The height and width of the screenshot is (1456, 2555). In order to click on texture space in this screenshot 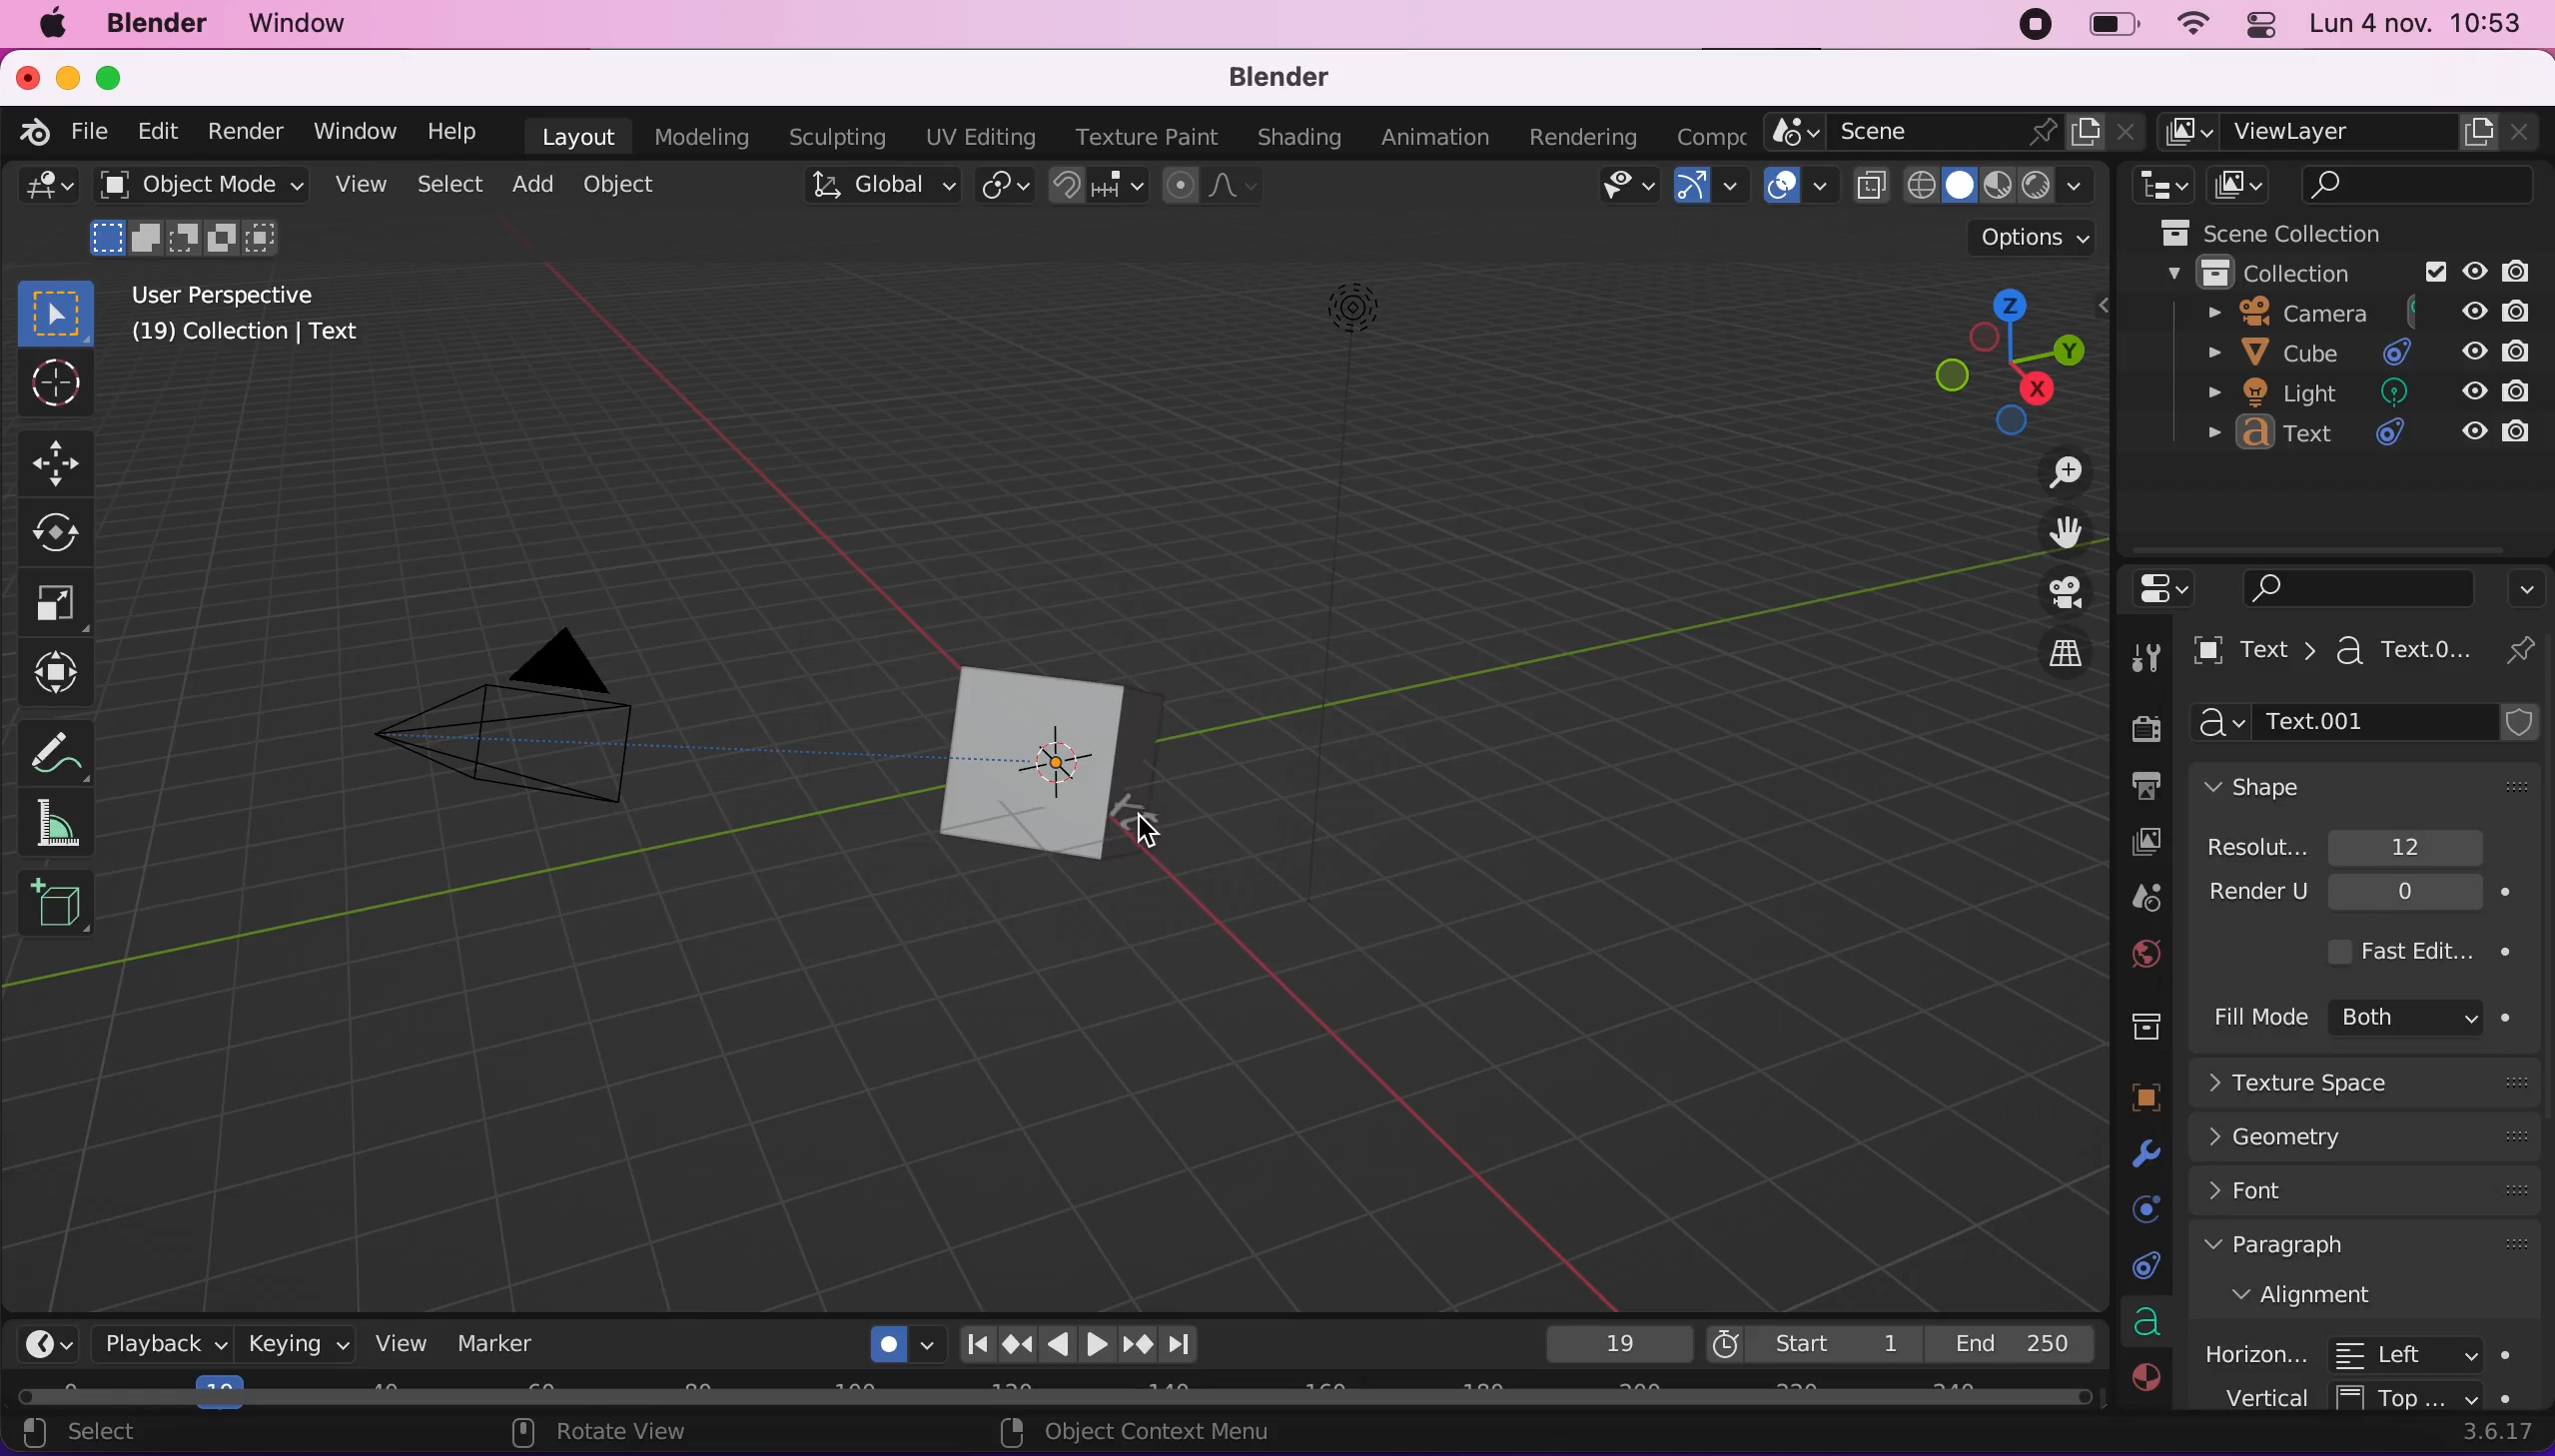, I will do `click(2378, 1084)`.